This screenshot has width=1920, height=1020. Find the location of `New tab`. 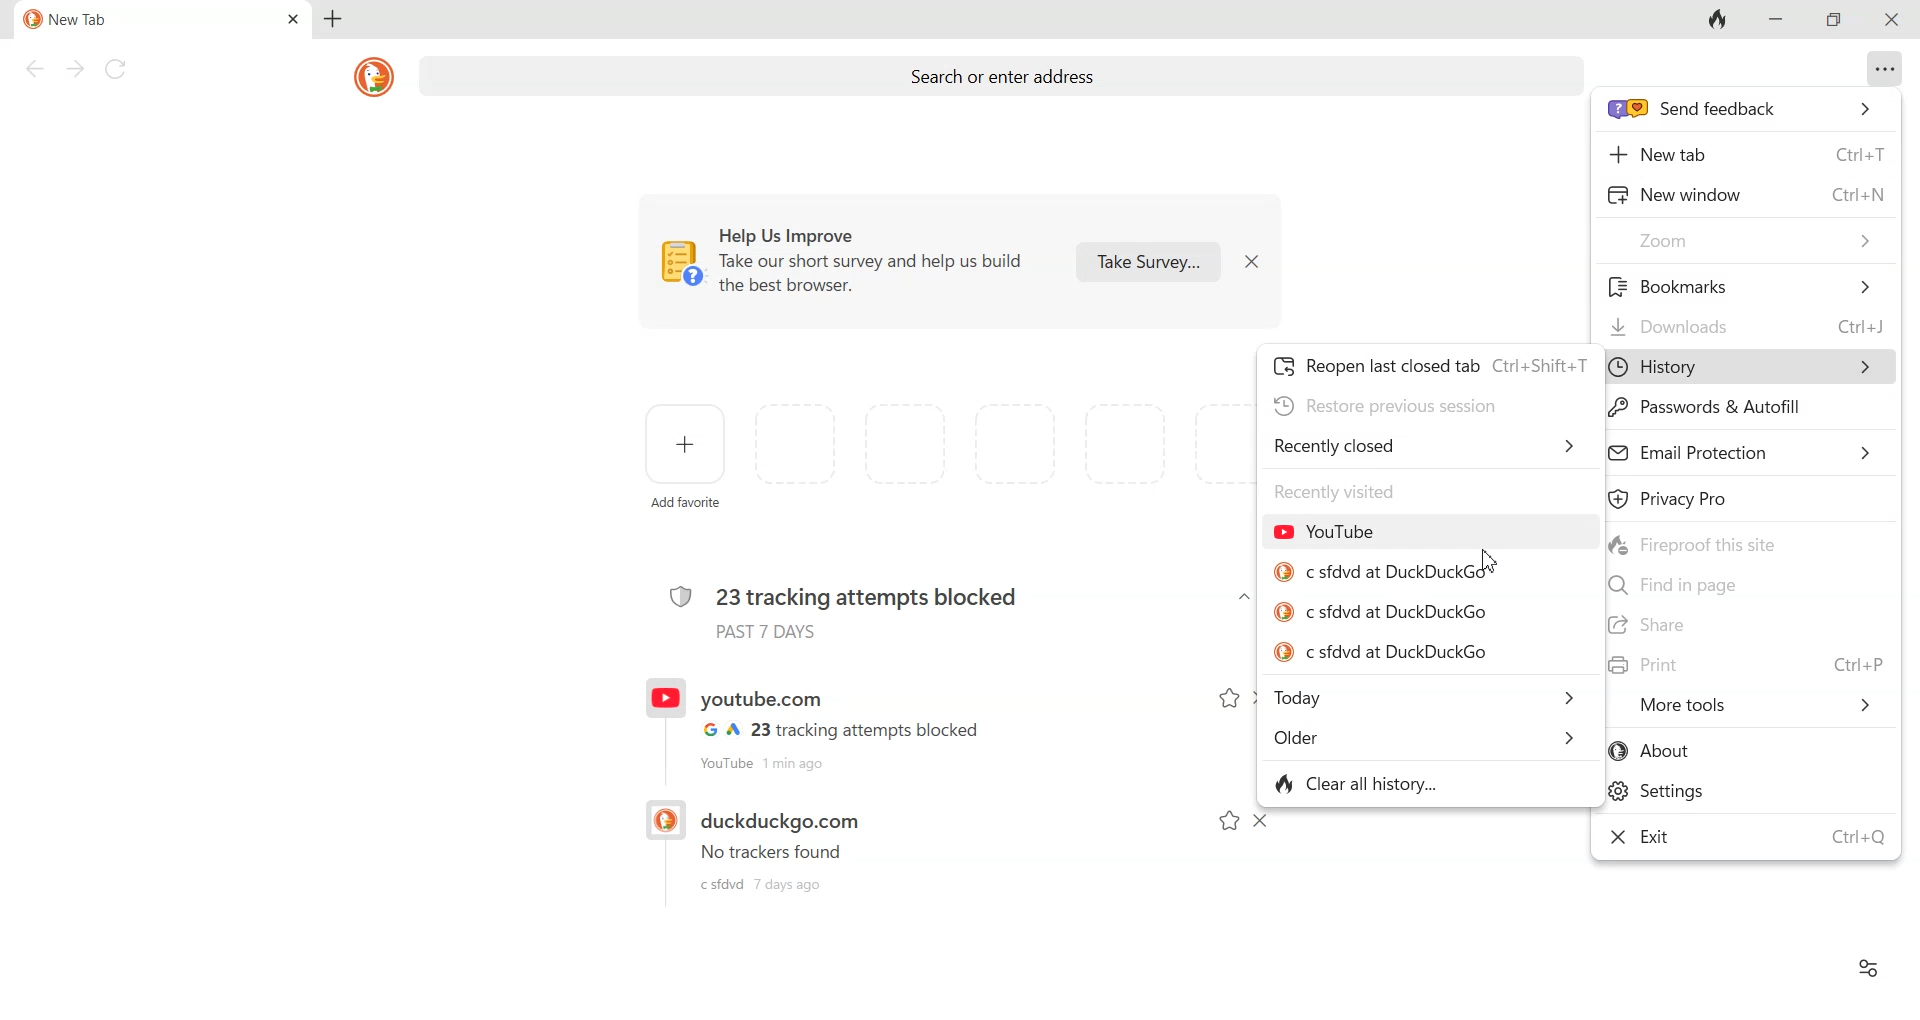

New tab is located at coordinates (1746, 155).